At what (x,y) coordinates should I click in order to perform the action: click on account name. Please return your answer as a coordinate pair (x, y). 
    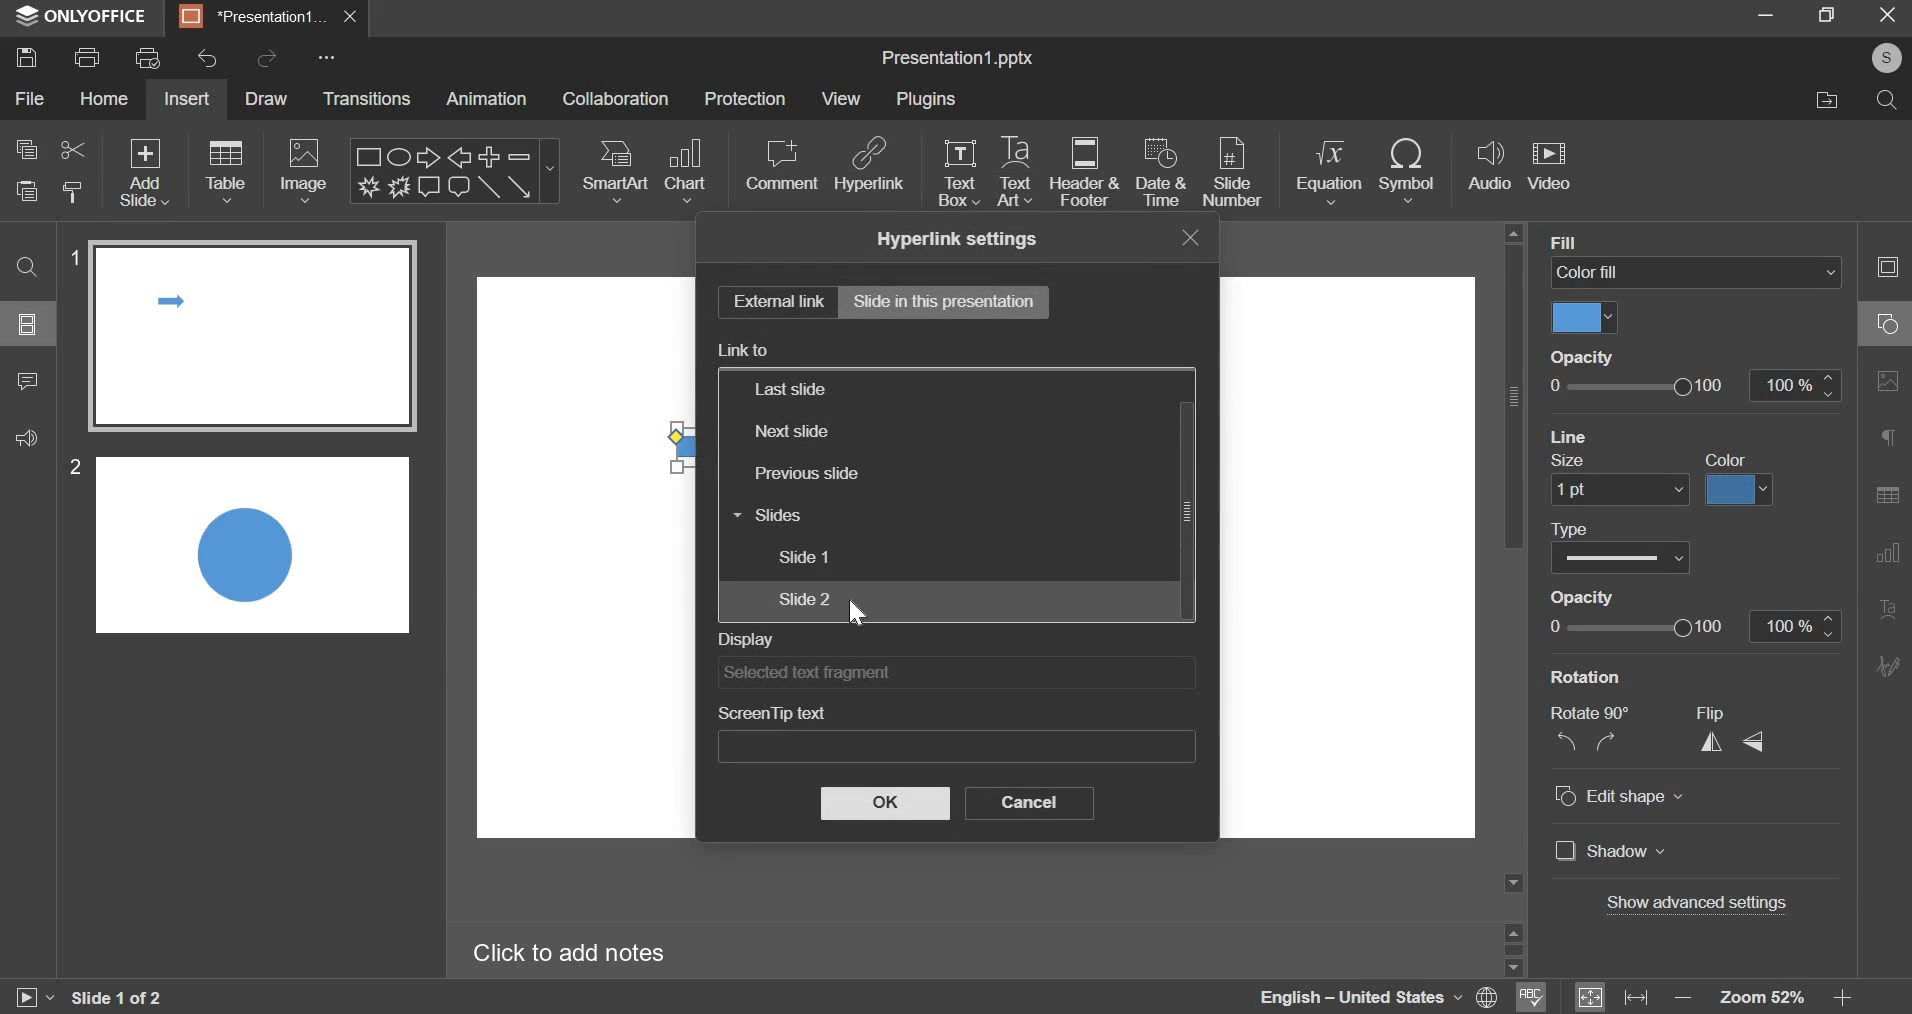
    Looking at the image, I should click on (1886, 58).